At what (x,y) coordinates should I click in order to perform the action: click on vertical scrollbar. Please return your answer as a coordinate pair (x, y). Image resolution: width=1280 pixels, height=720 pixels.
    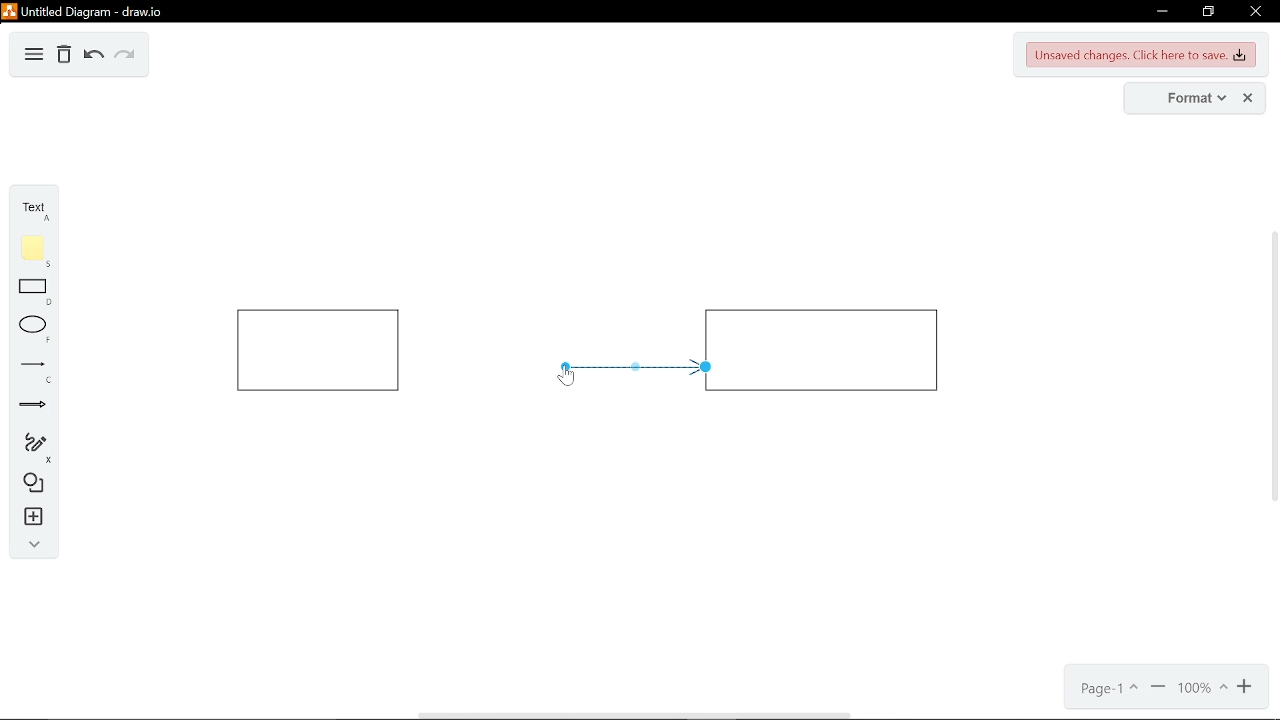
    Looking at the image, I should click on (1272, 367).